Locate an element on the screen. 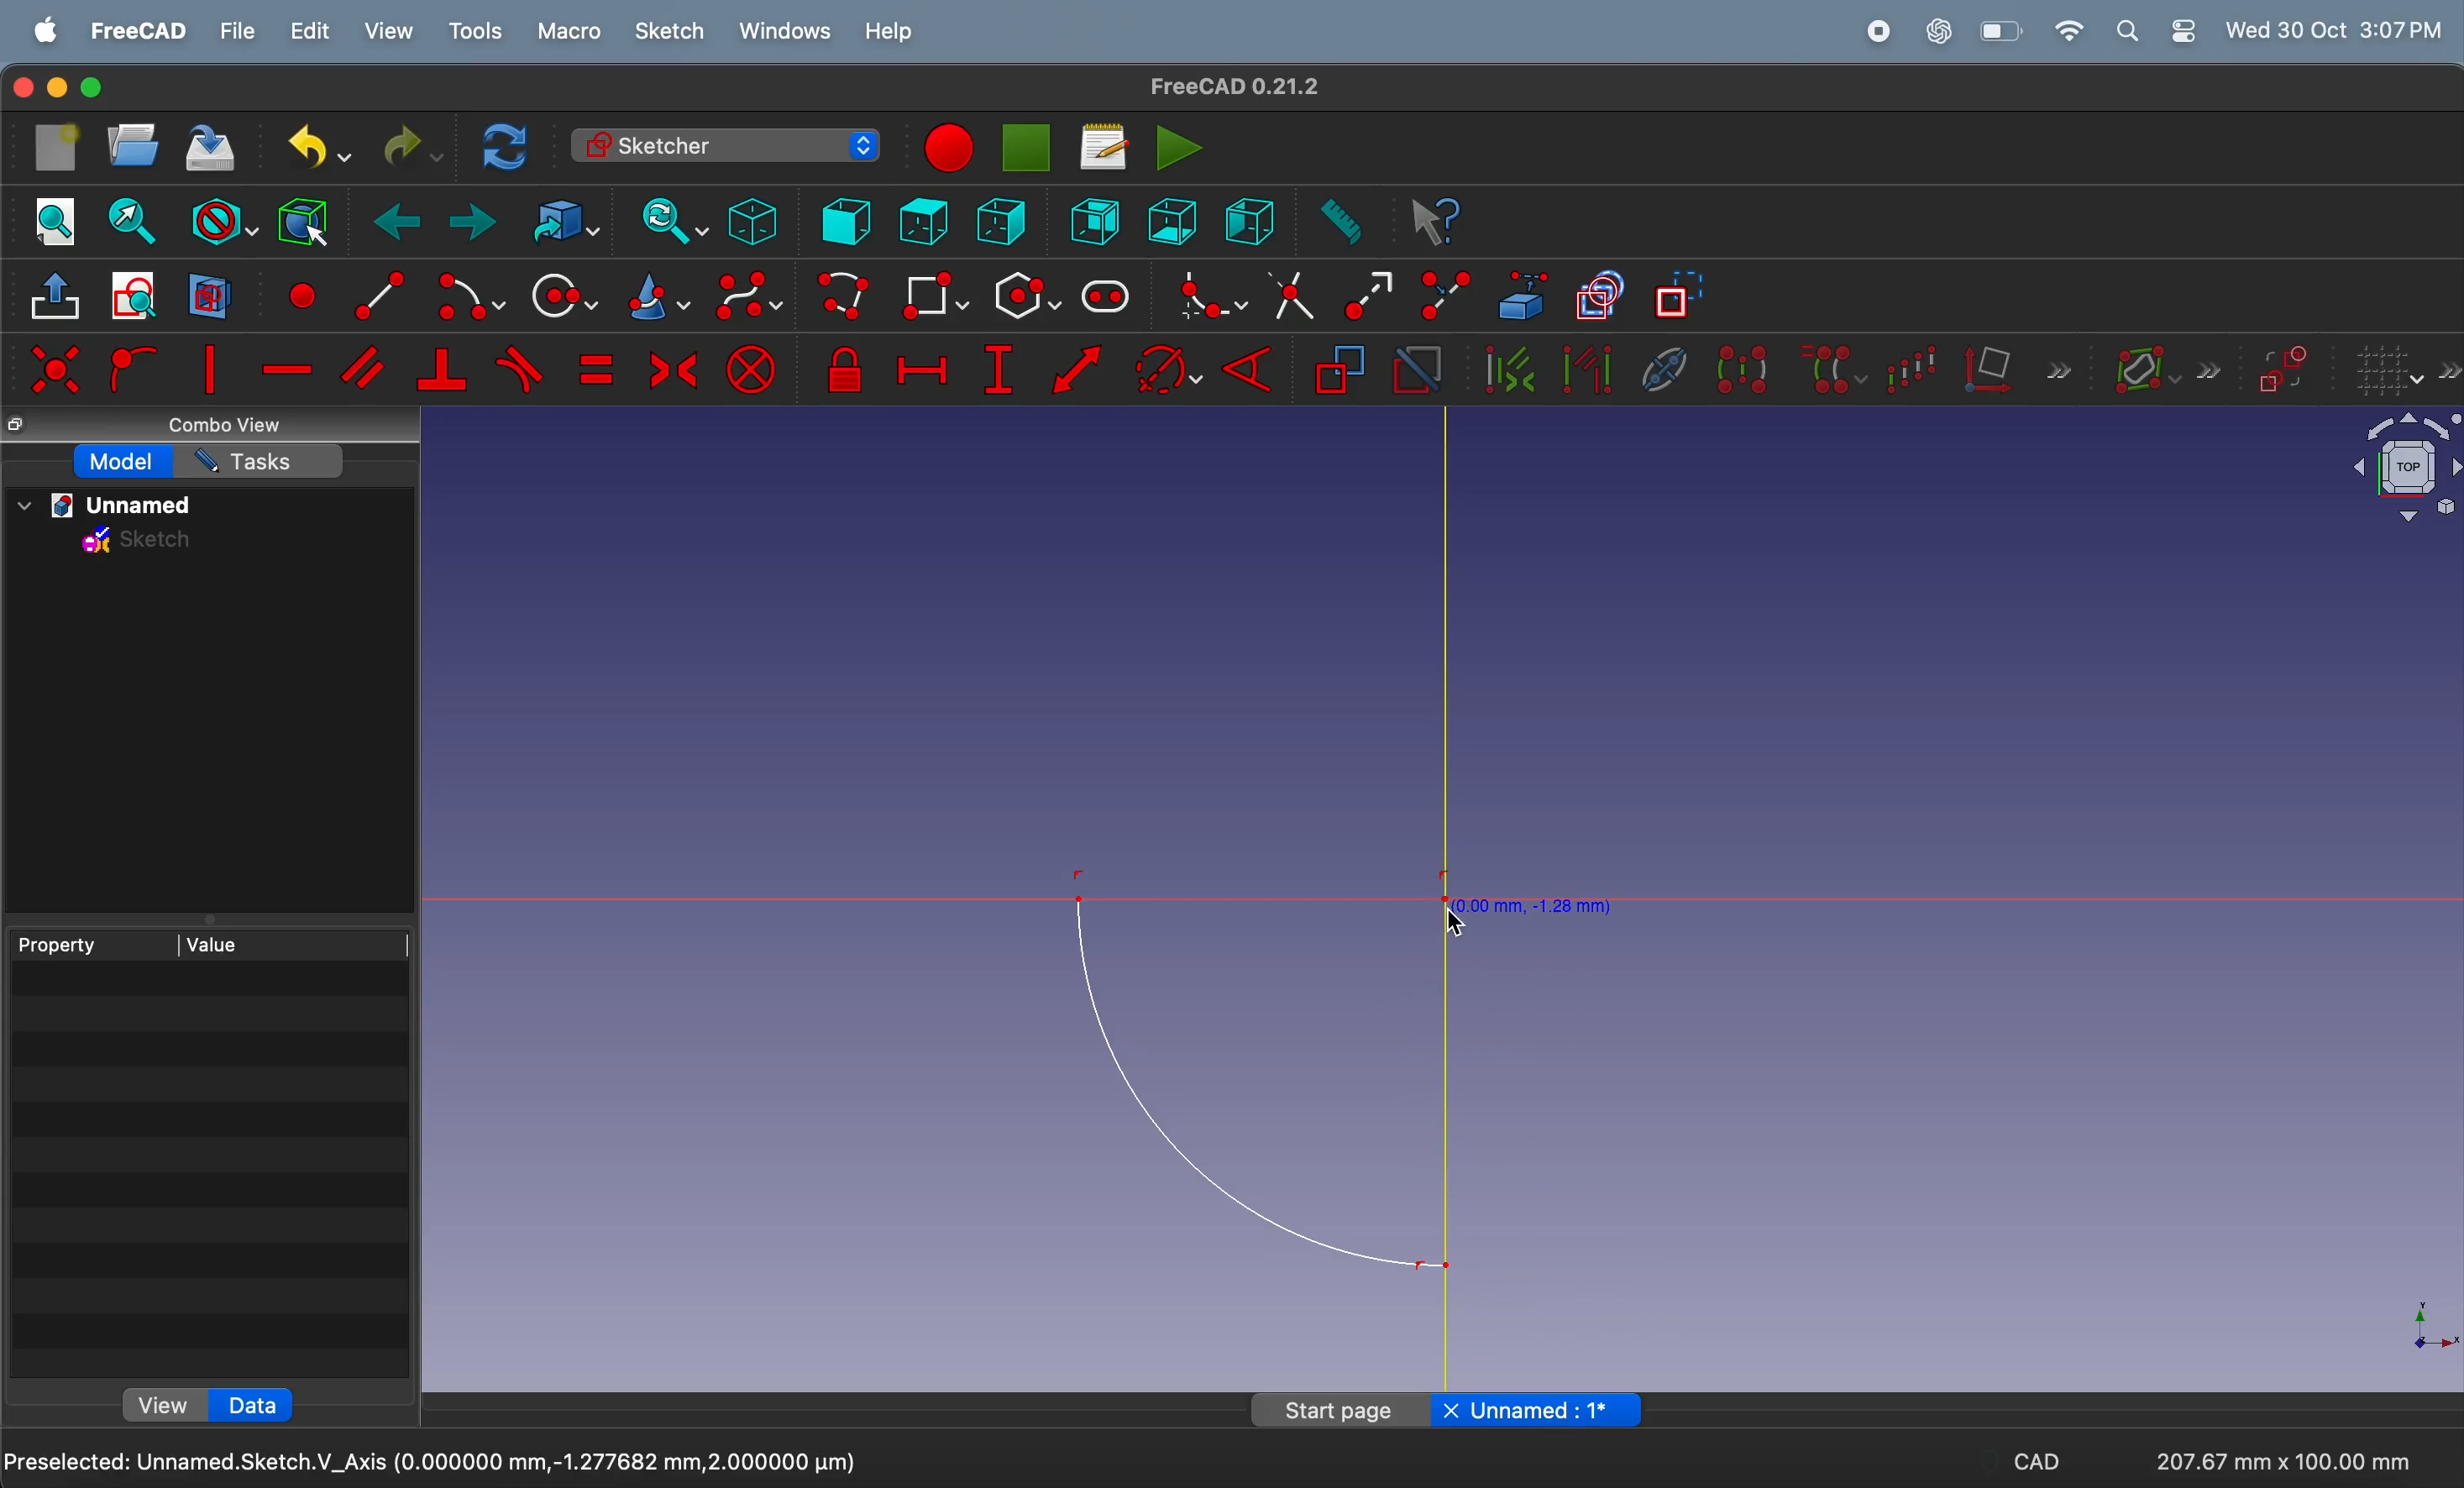  constrain lock is located at coordinates (849, 371).